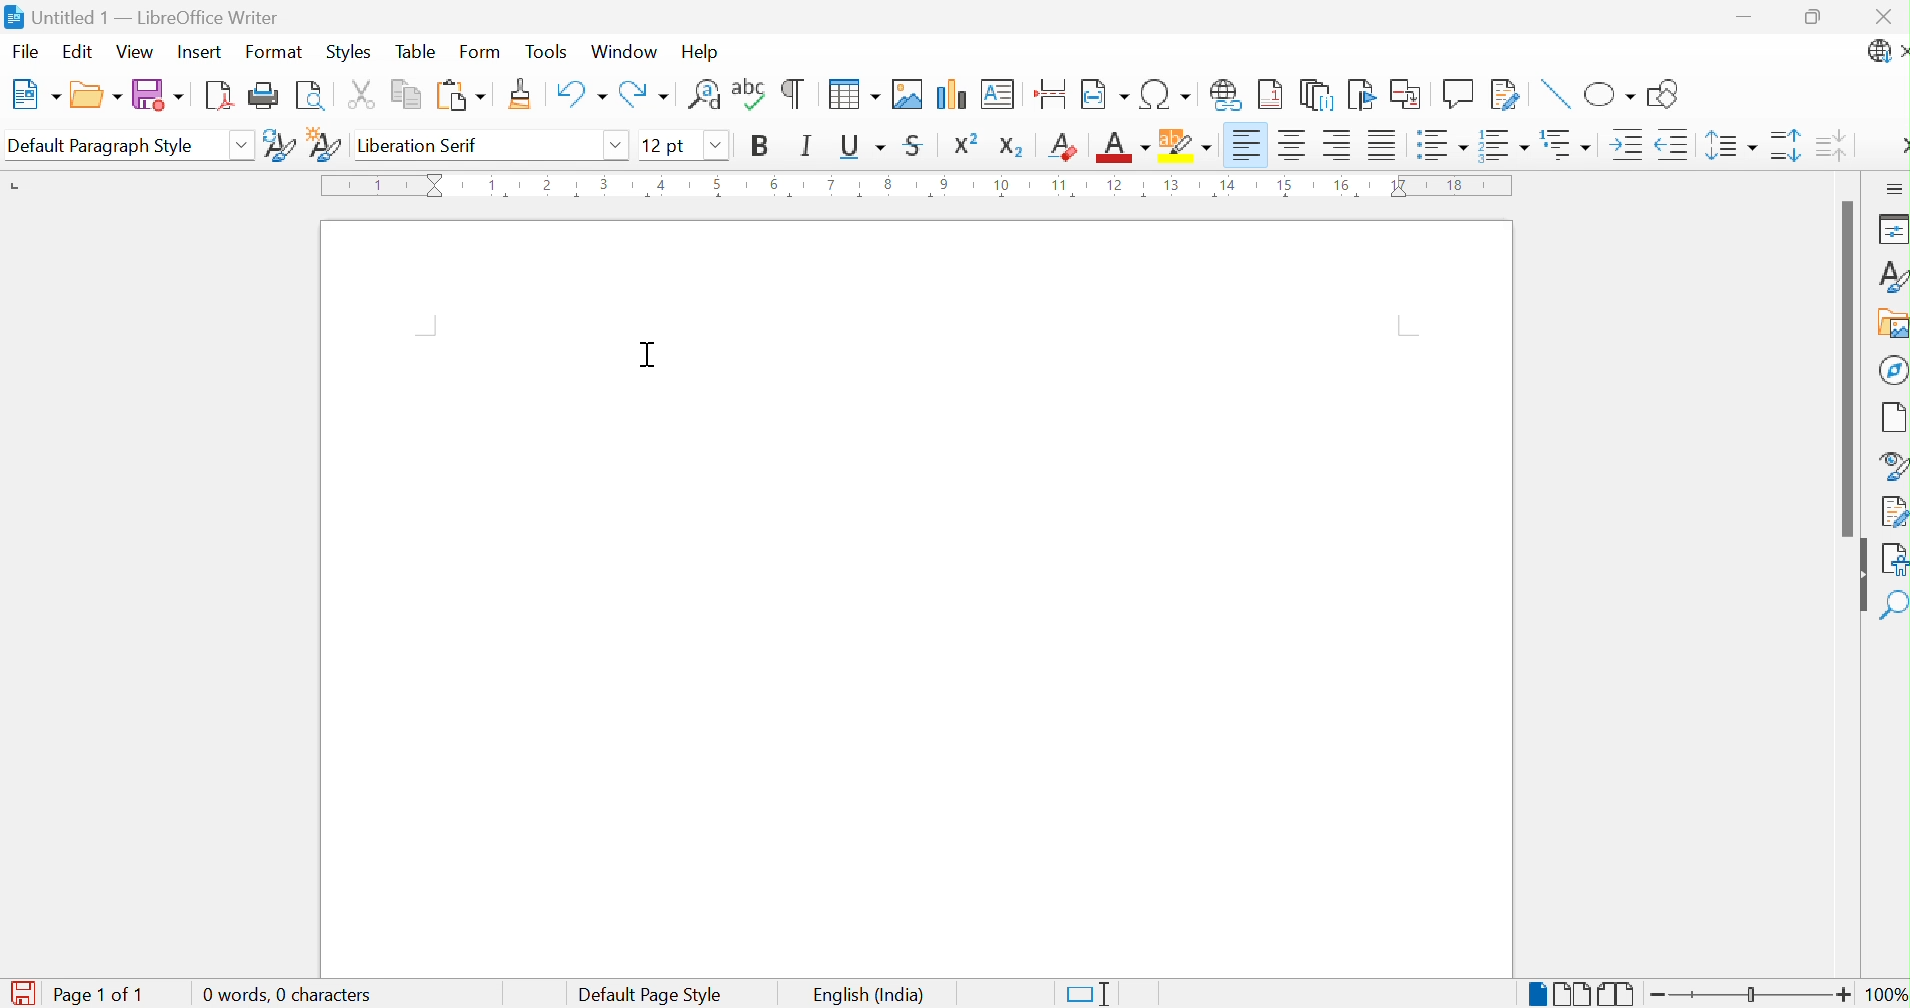 The width and height of the screenshot is (1910, 1008). What do you see at coordinates (1674, 144) in the screenshot?
I see `Decrease Indent` at bounding box center [1674, 144].